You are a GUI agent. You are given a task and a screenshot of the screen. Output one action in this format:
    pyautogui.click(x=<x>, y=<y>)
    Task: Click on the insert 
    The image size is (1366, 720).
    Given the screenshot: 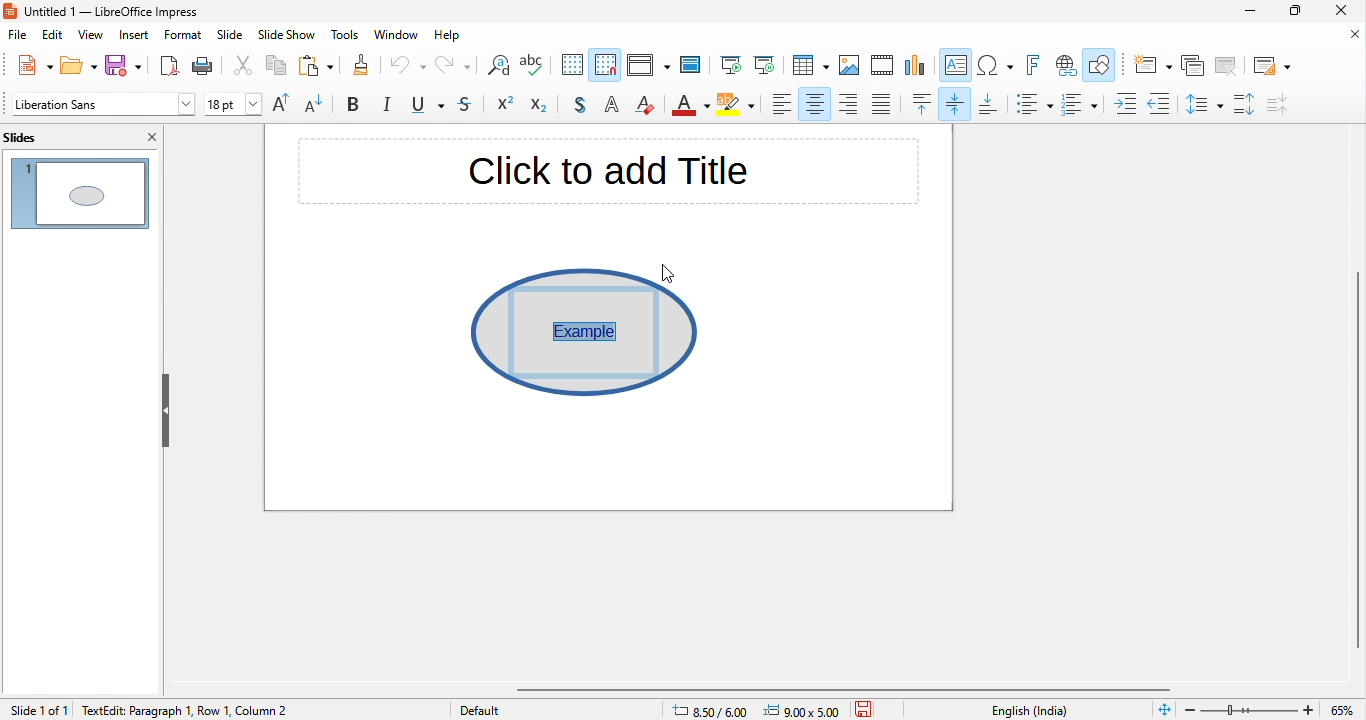 What is the action you would take?
    pyautogui.click(x=135, y=35)
    